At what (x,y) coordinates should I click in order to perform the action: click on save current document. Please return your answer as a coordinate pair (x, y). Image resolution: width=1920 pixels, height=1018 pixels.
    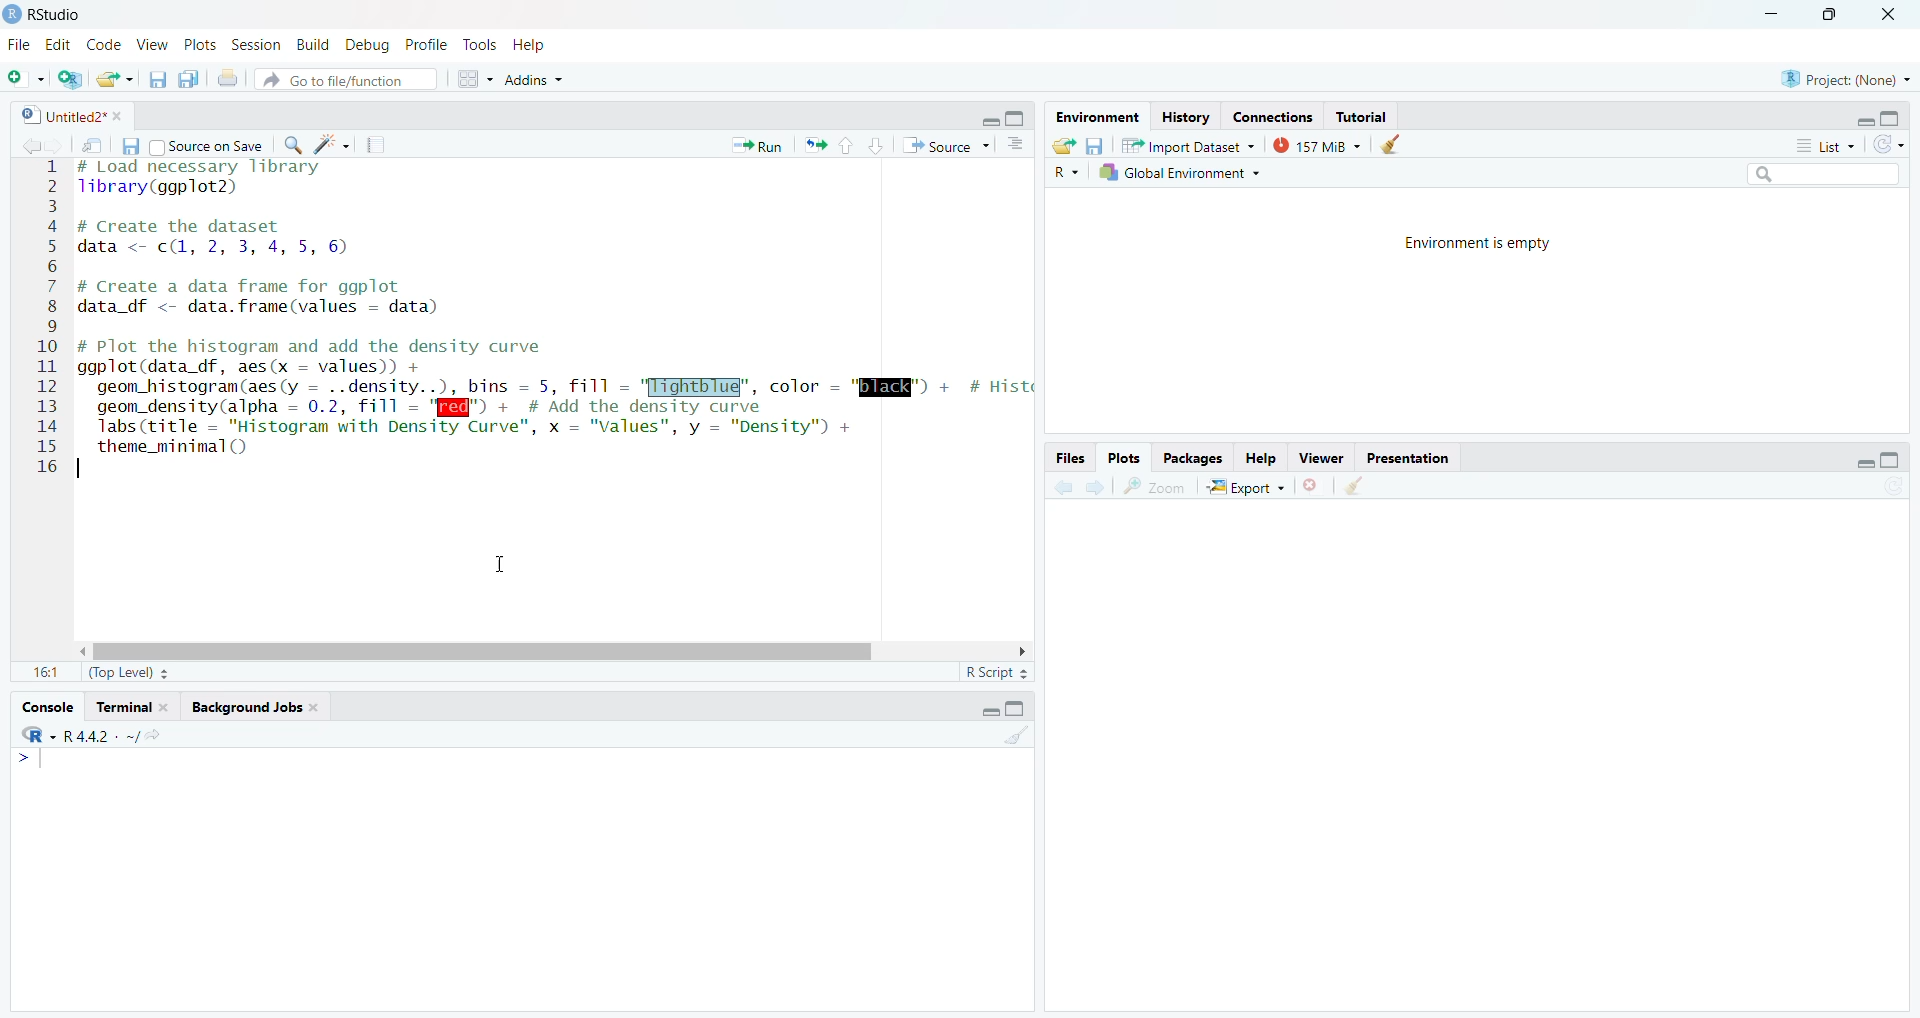
    Looking at the image, I should click on (157, 80).